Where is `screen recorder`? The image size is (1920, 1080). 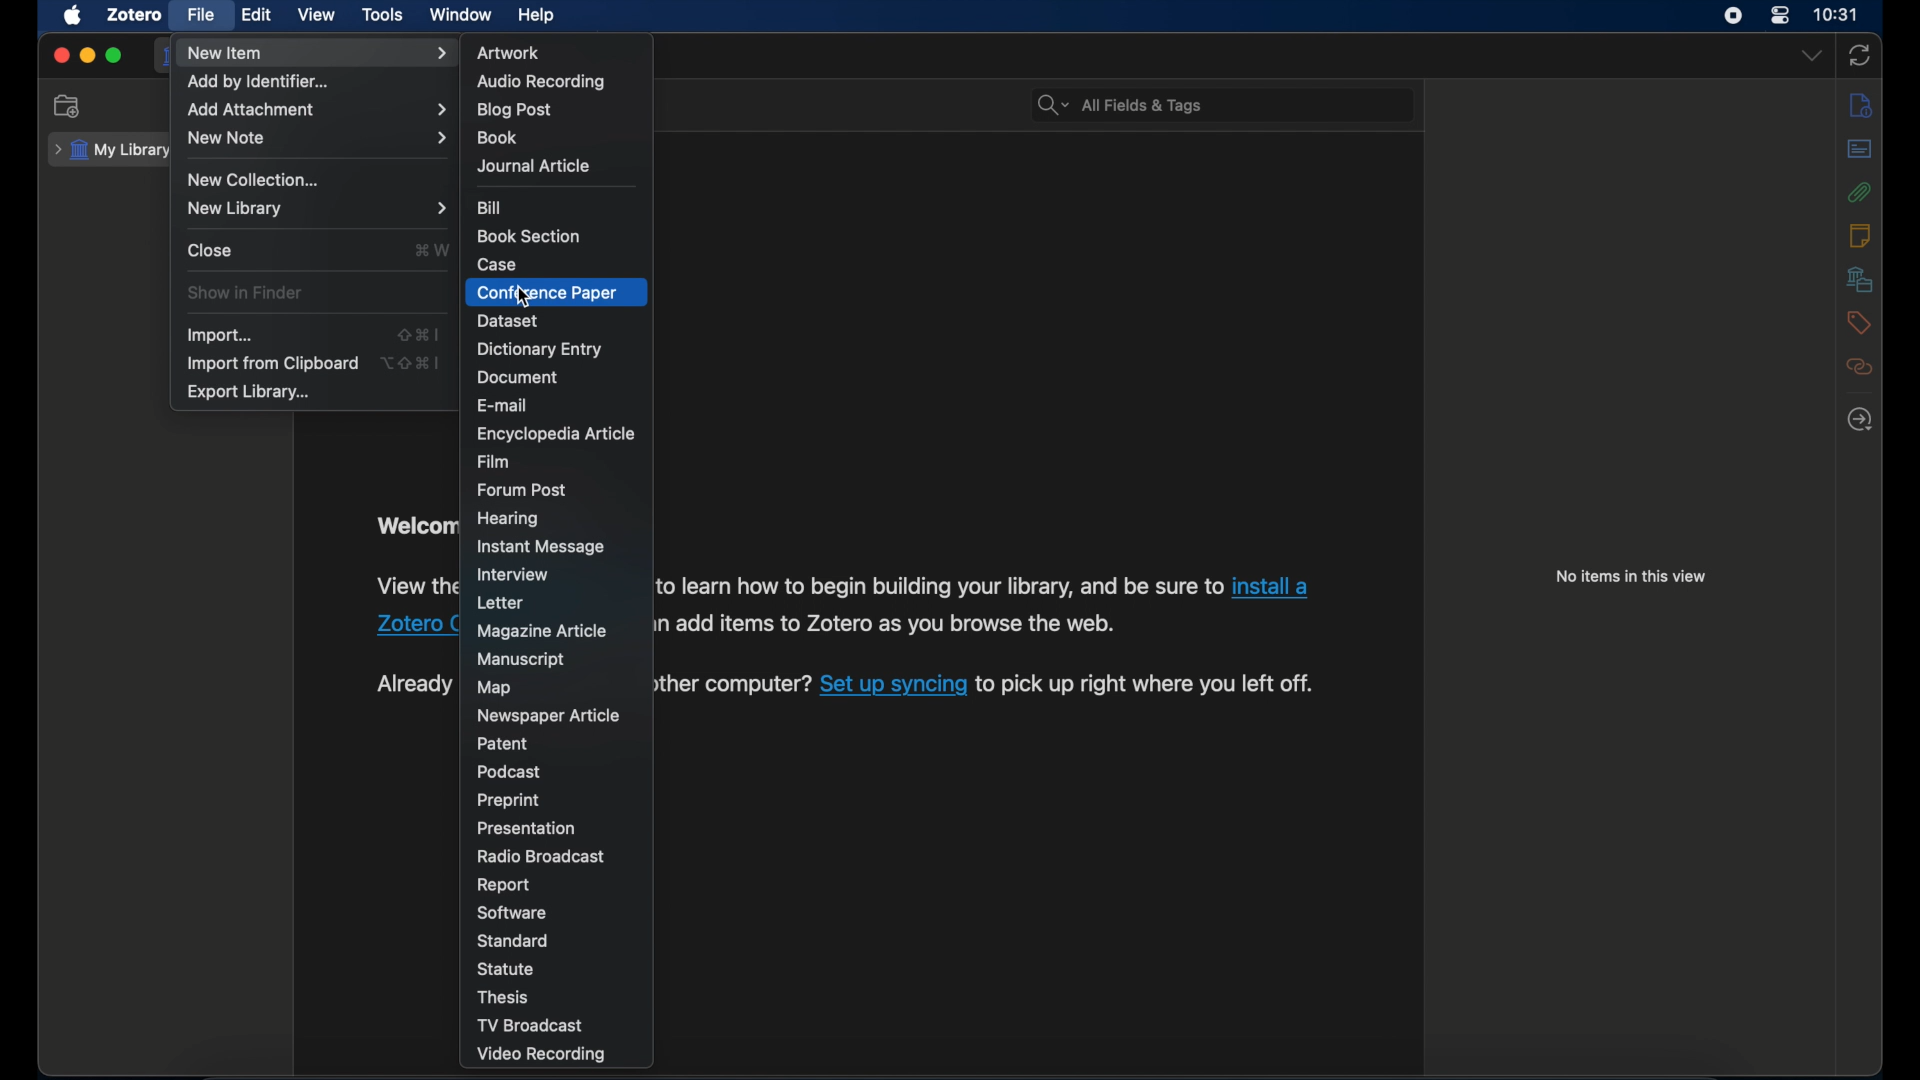 screen recorder is located at coordinates (1733, 16).